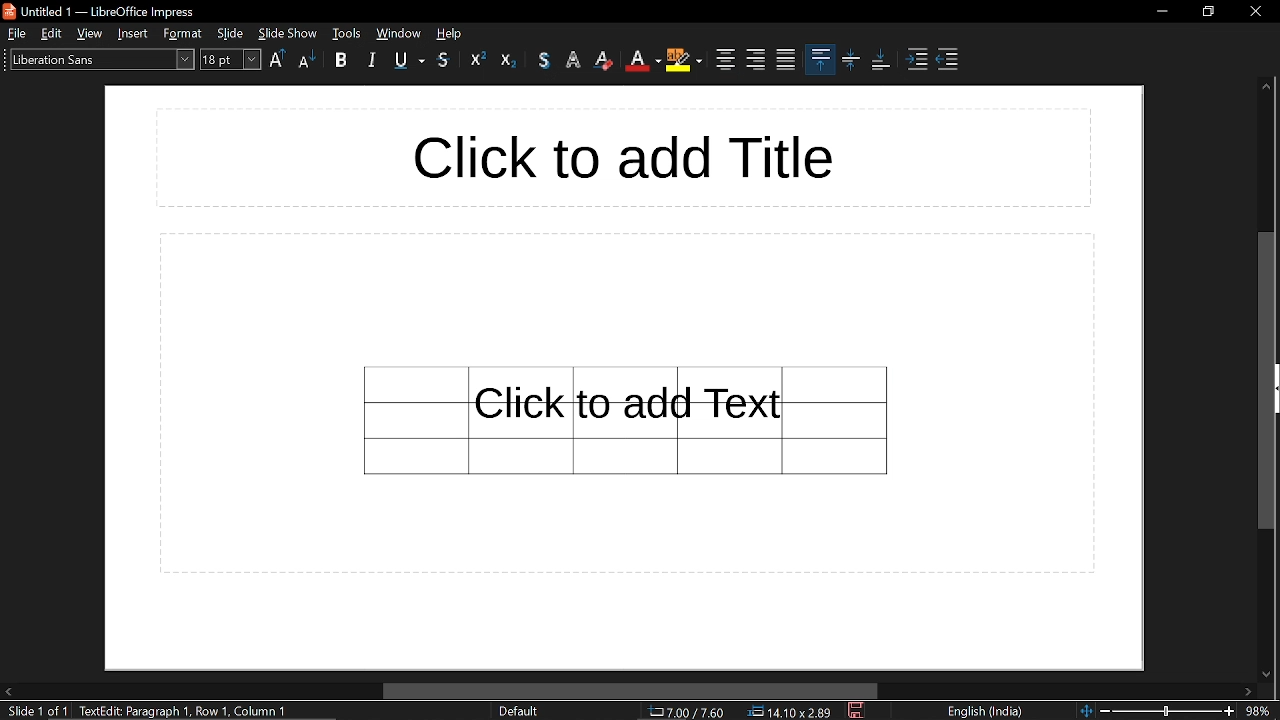 This screenshot has width=1280, height=720. What do you see at coordinates (642, 61) in the screenshot?
I see `font color` at bounding box center [642, 61].